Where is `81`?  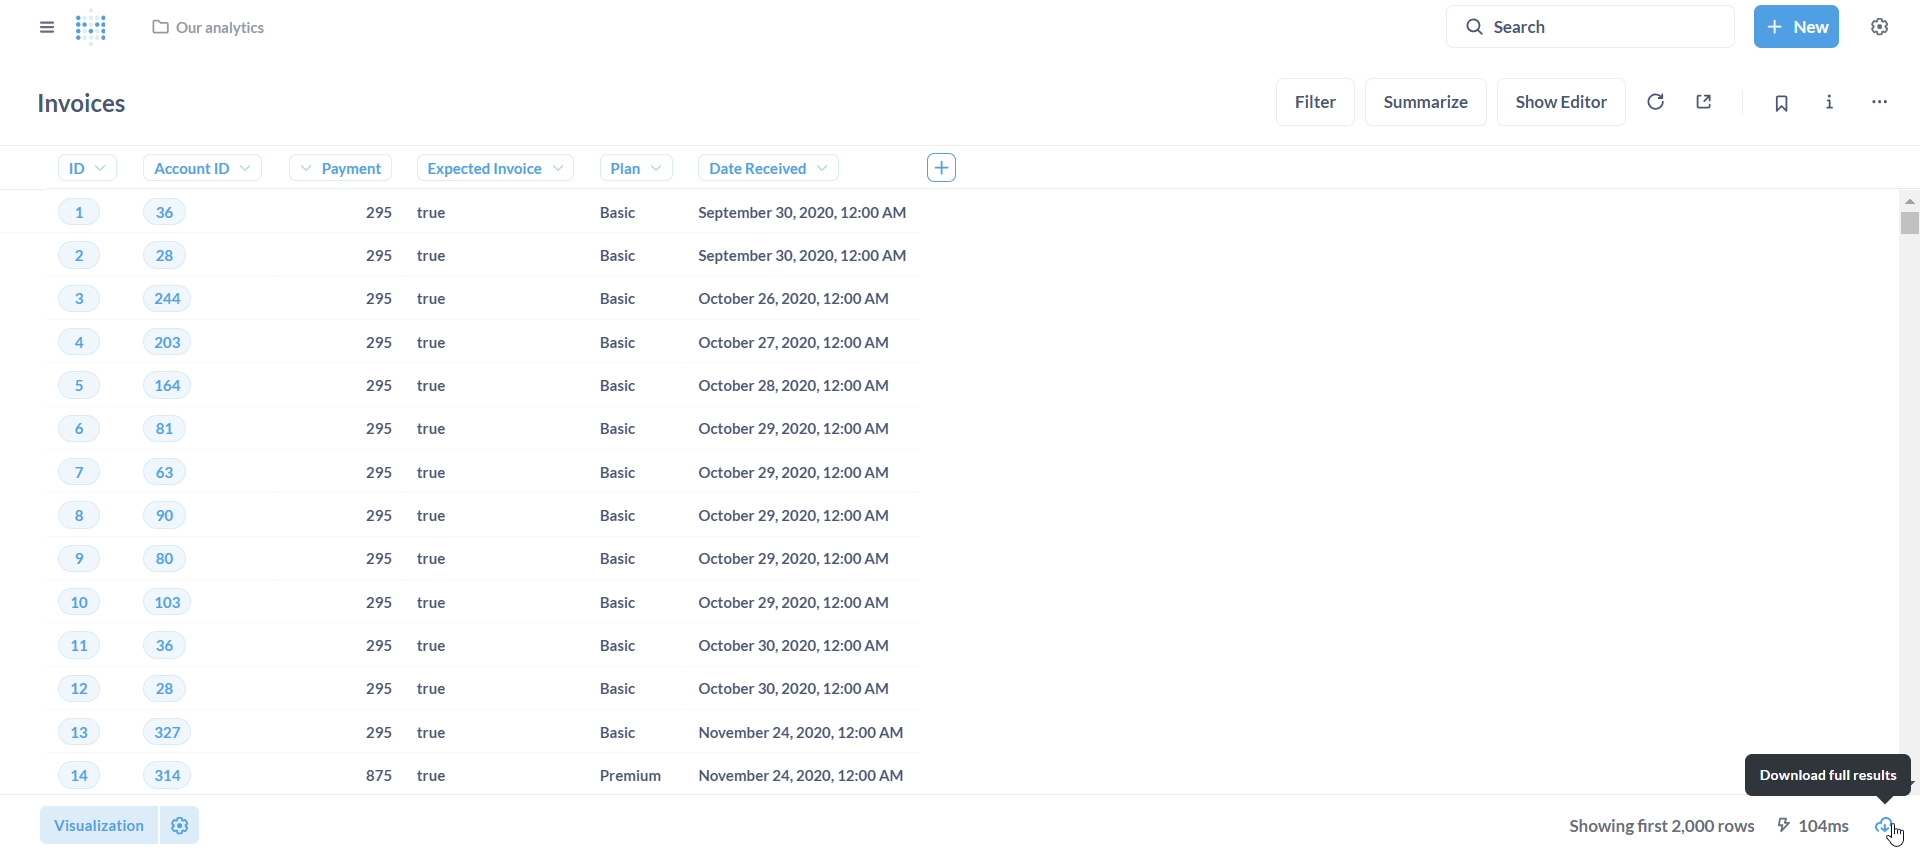
81 is located at coordinates (171, 429).